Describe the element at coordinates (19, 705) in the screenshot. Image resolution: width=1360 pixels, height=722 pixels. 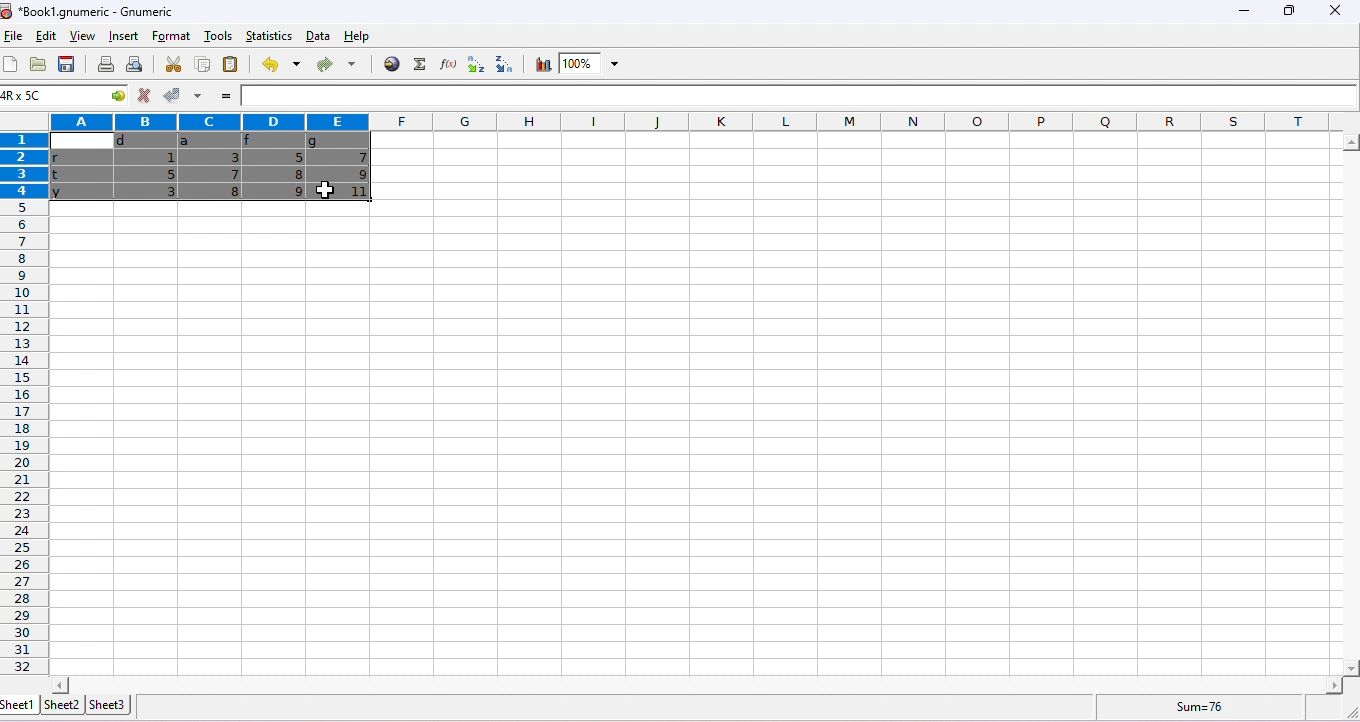
I see `sheet1` at that location.